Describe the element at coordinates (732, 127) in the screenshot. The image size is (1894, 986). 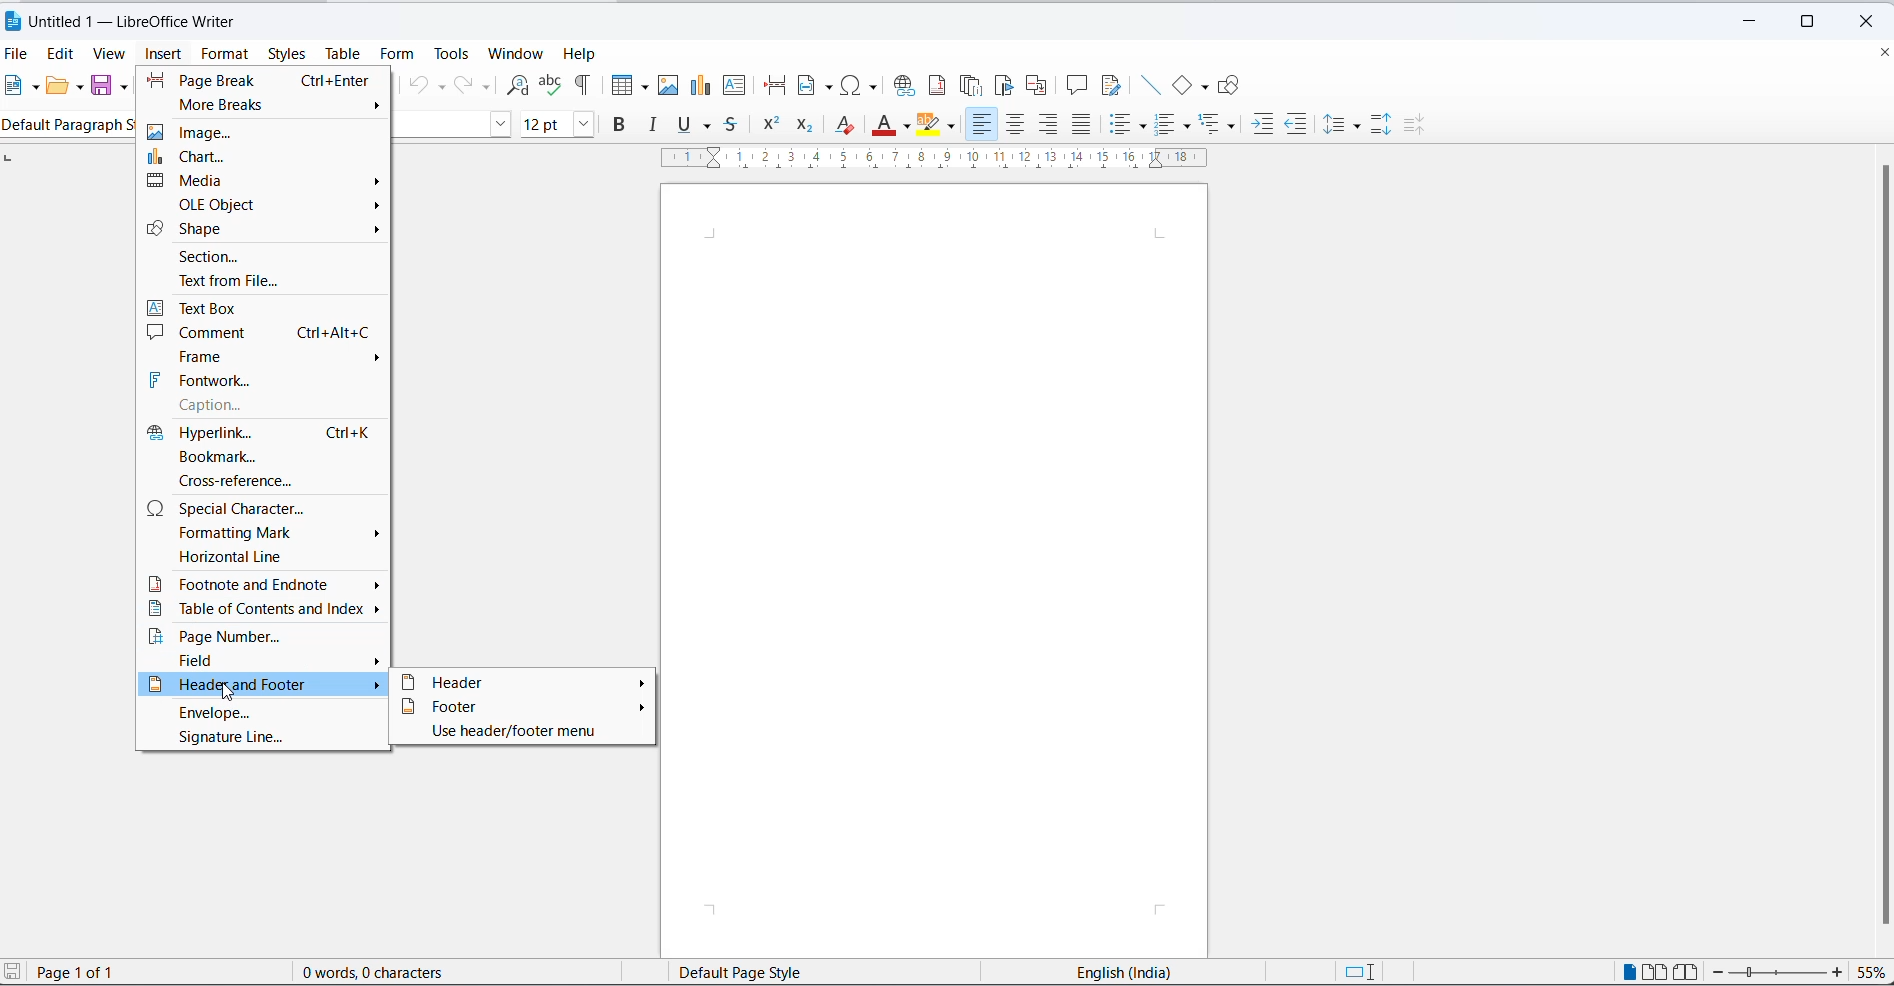
I see `strike through` at that location.